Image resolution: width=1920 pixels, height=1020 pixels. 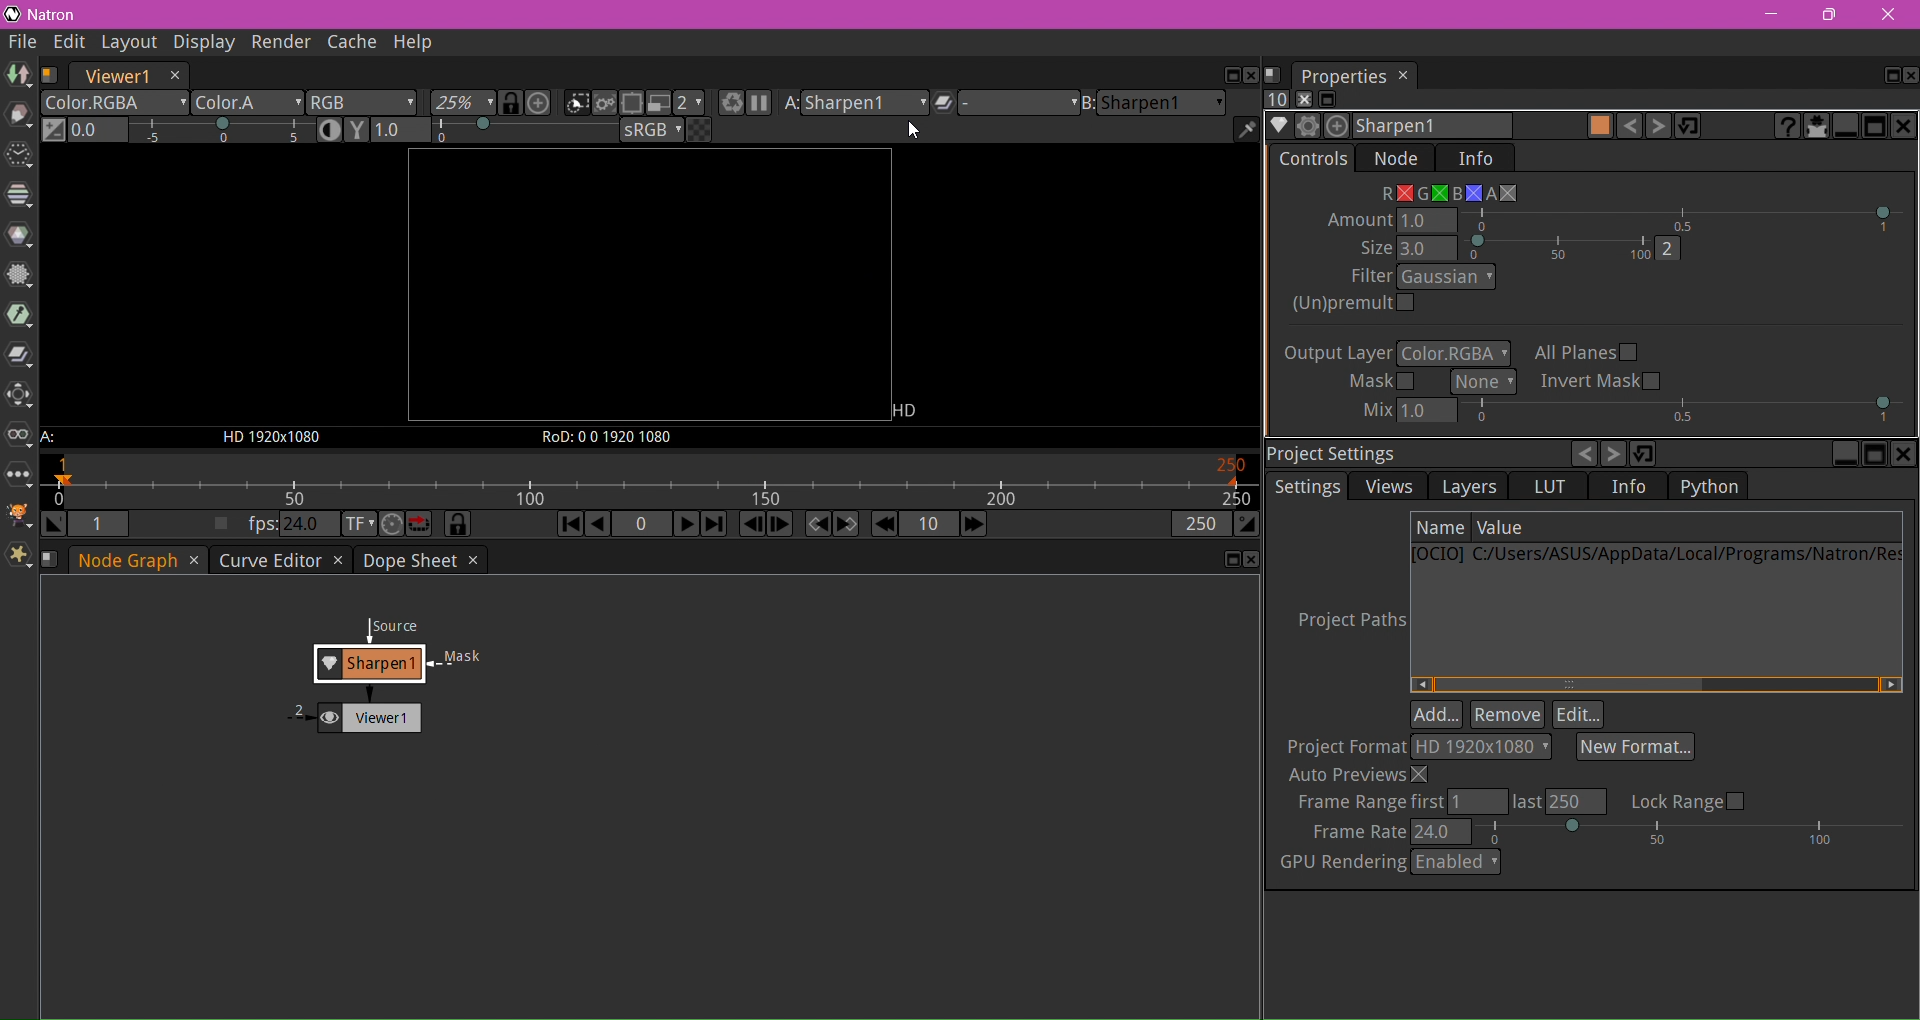 What do you see at coordinates (19, 397) in the screenshot?
I see `Transform` at bounding box center [19, 397].